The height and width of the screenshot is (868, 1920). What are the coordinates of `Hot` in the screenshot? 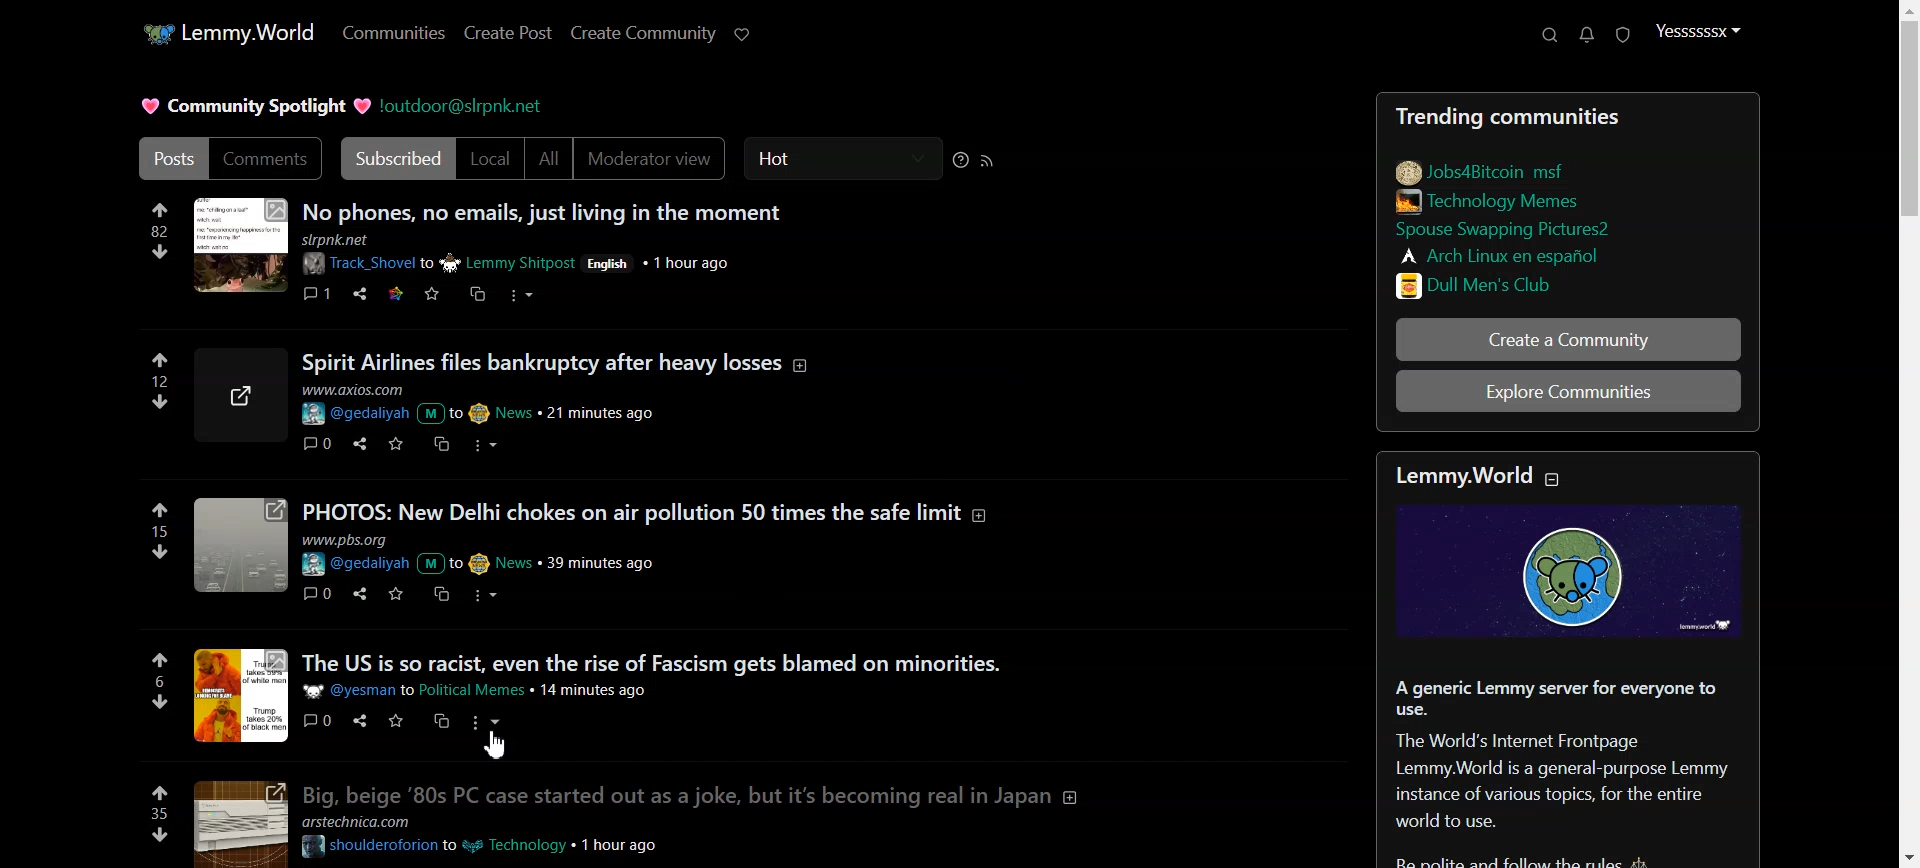 It's located at (843, 159).